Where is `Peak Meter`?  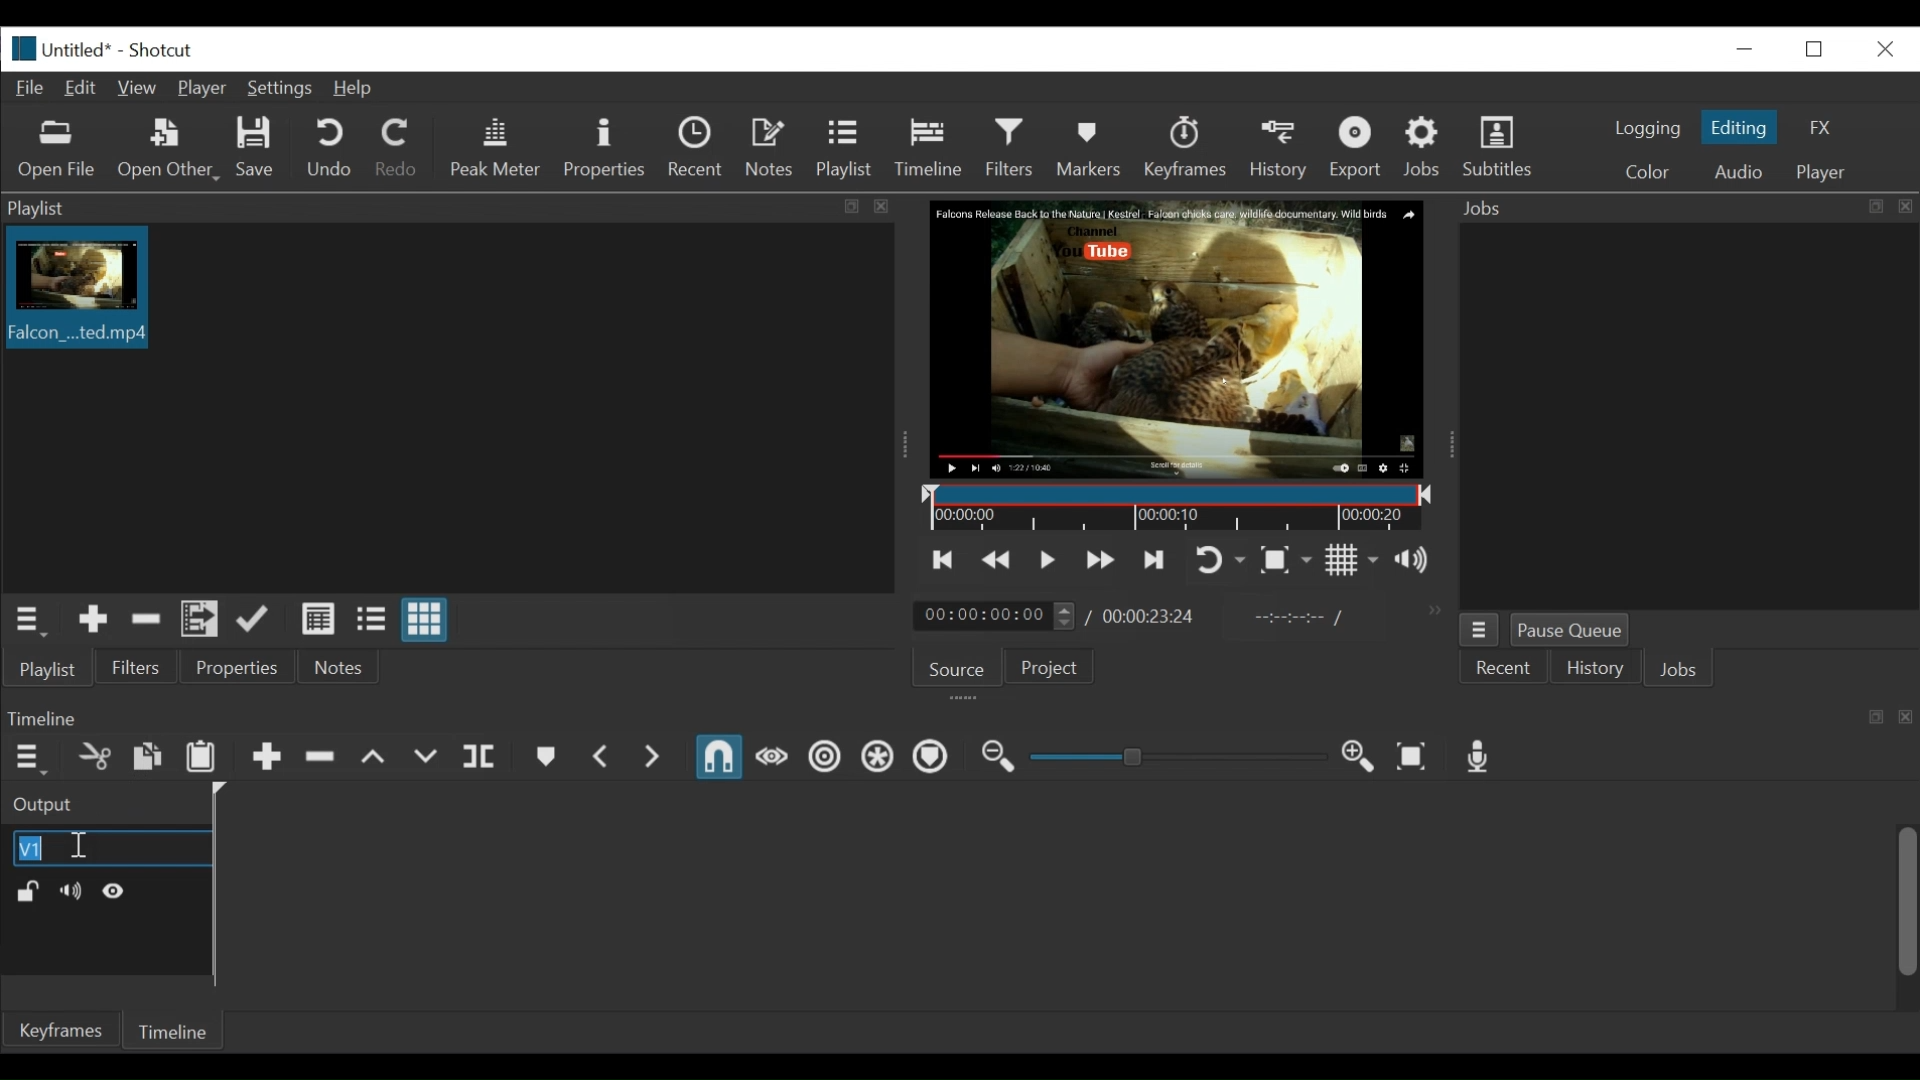
Peak Meter is located at coordinates (494, 148).